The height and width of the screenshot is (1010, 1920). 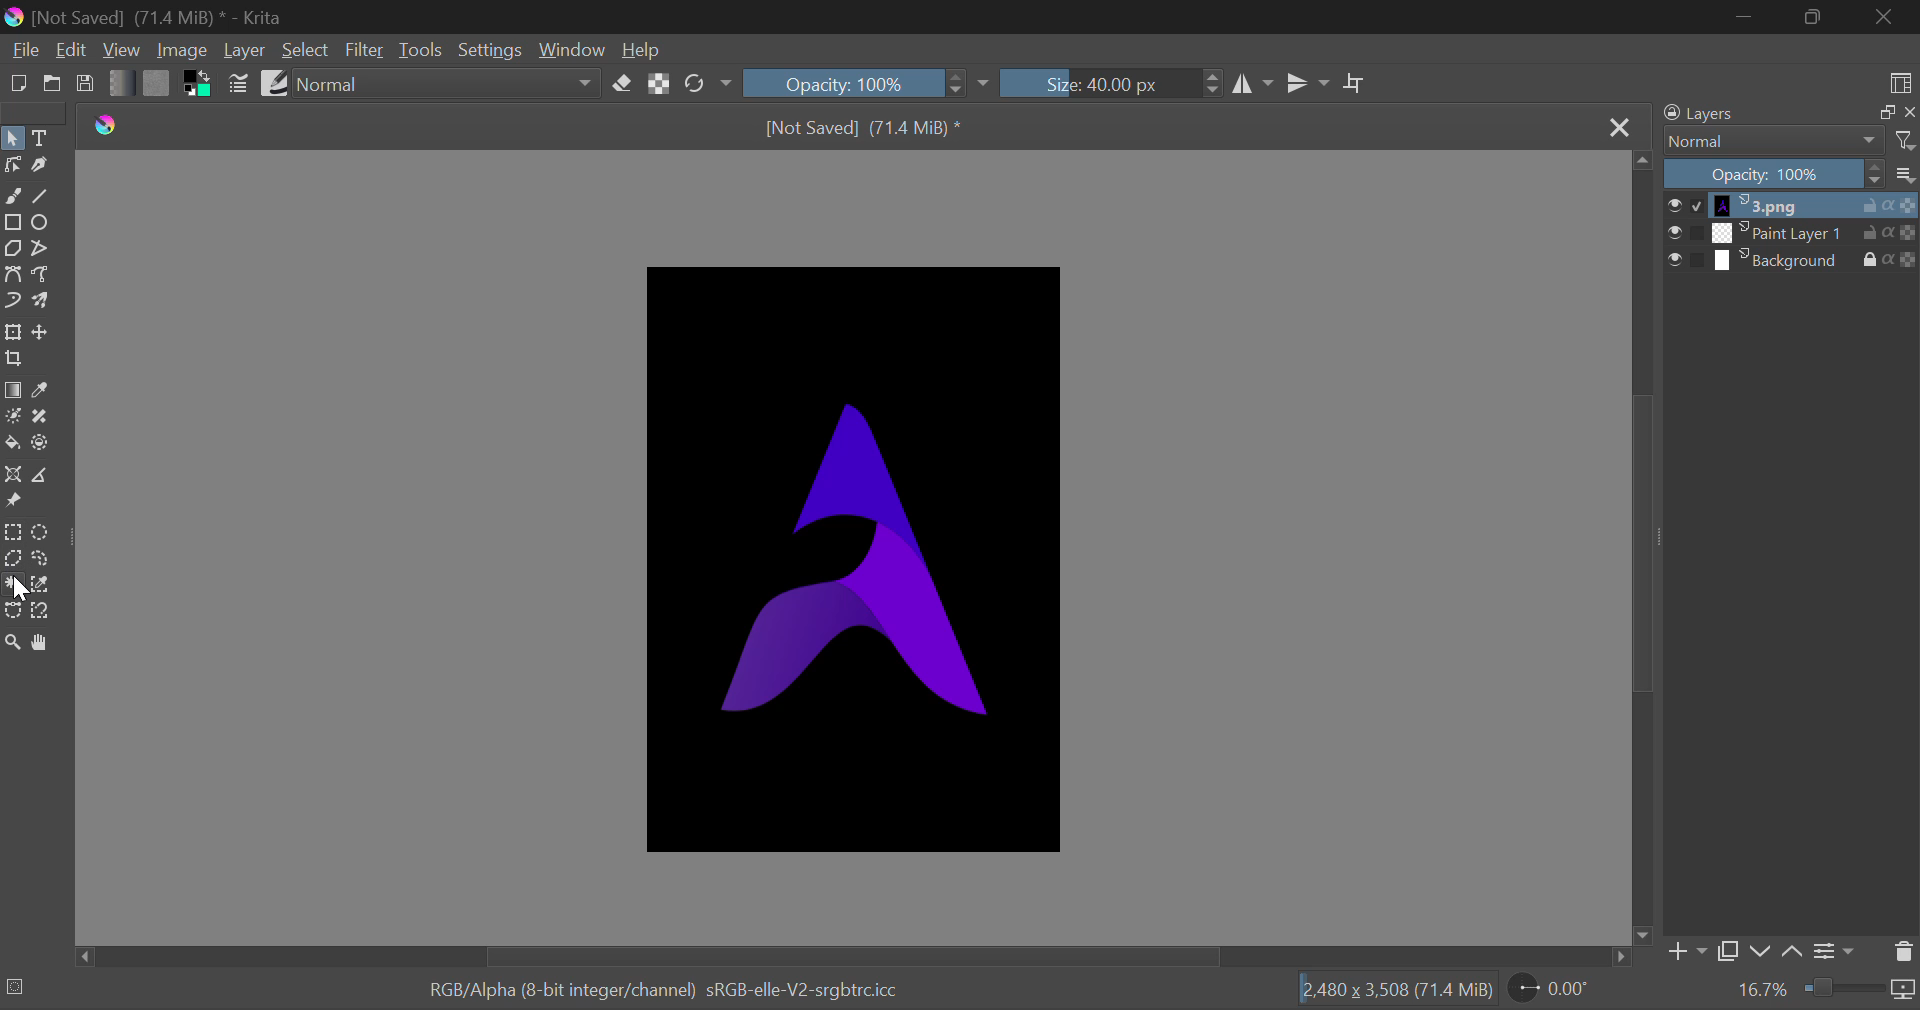 I want to click on Polygon, so click(x=14, y=252).